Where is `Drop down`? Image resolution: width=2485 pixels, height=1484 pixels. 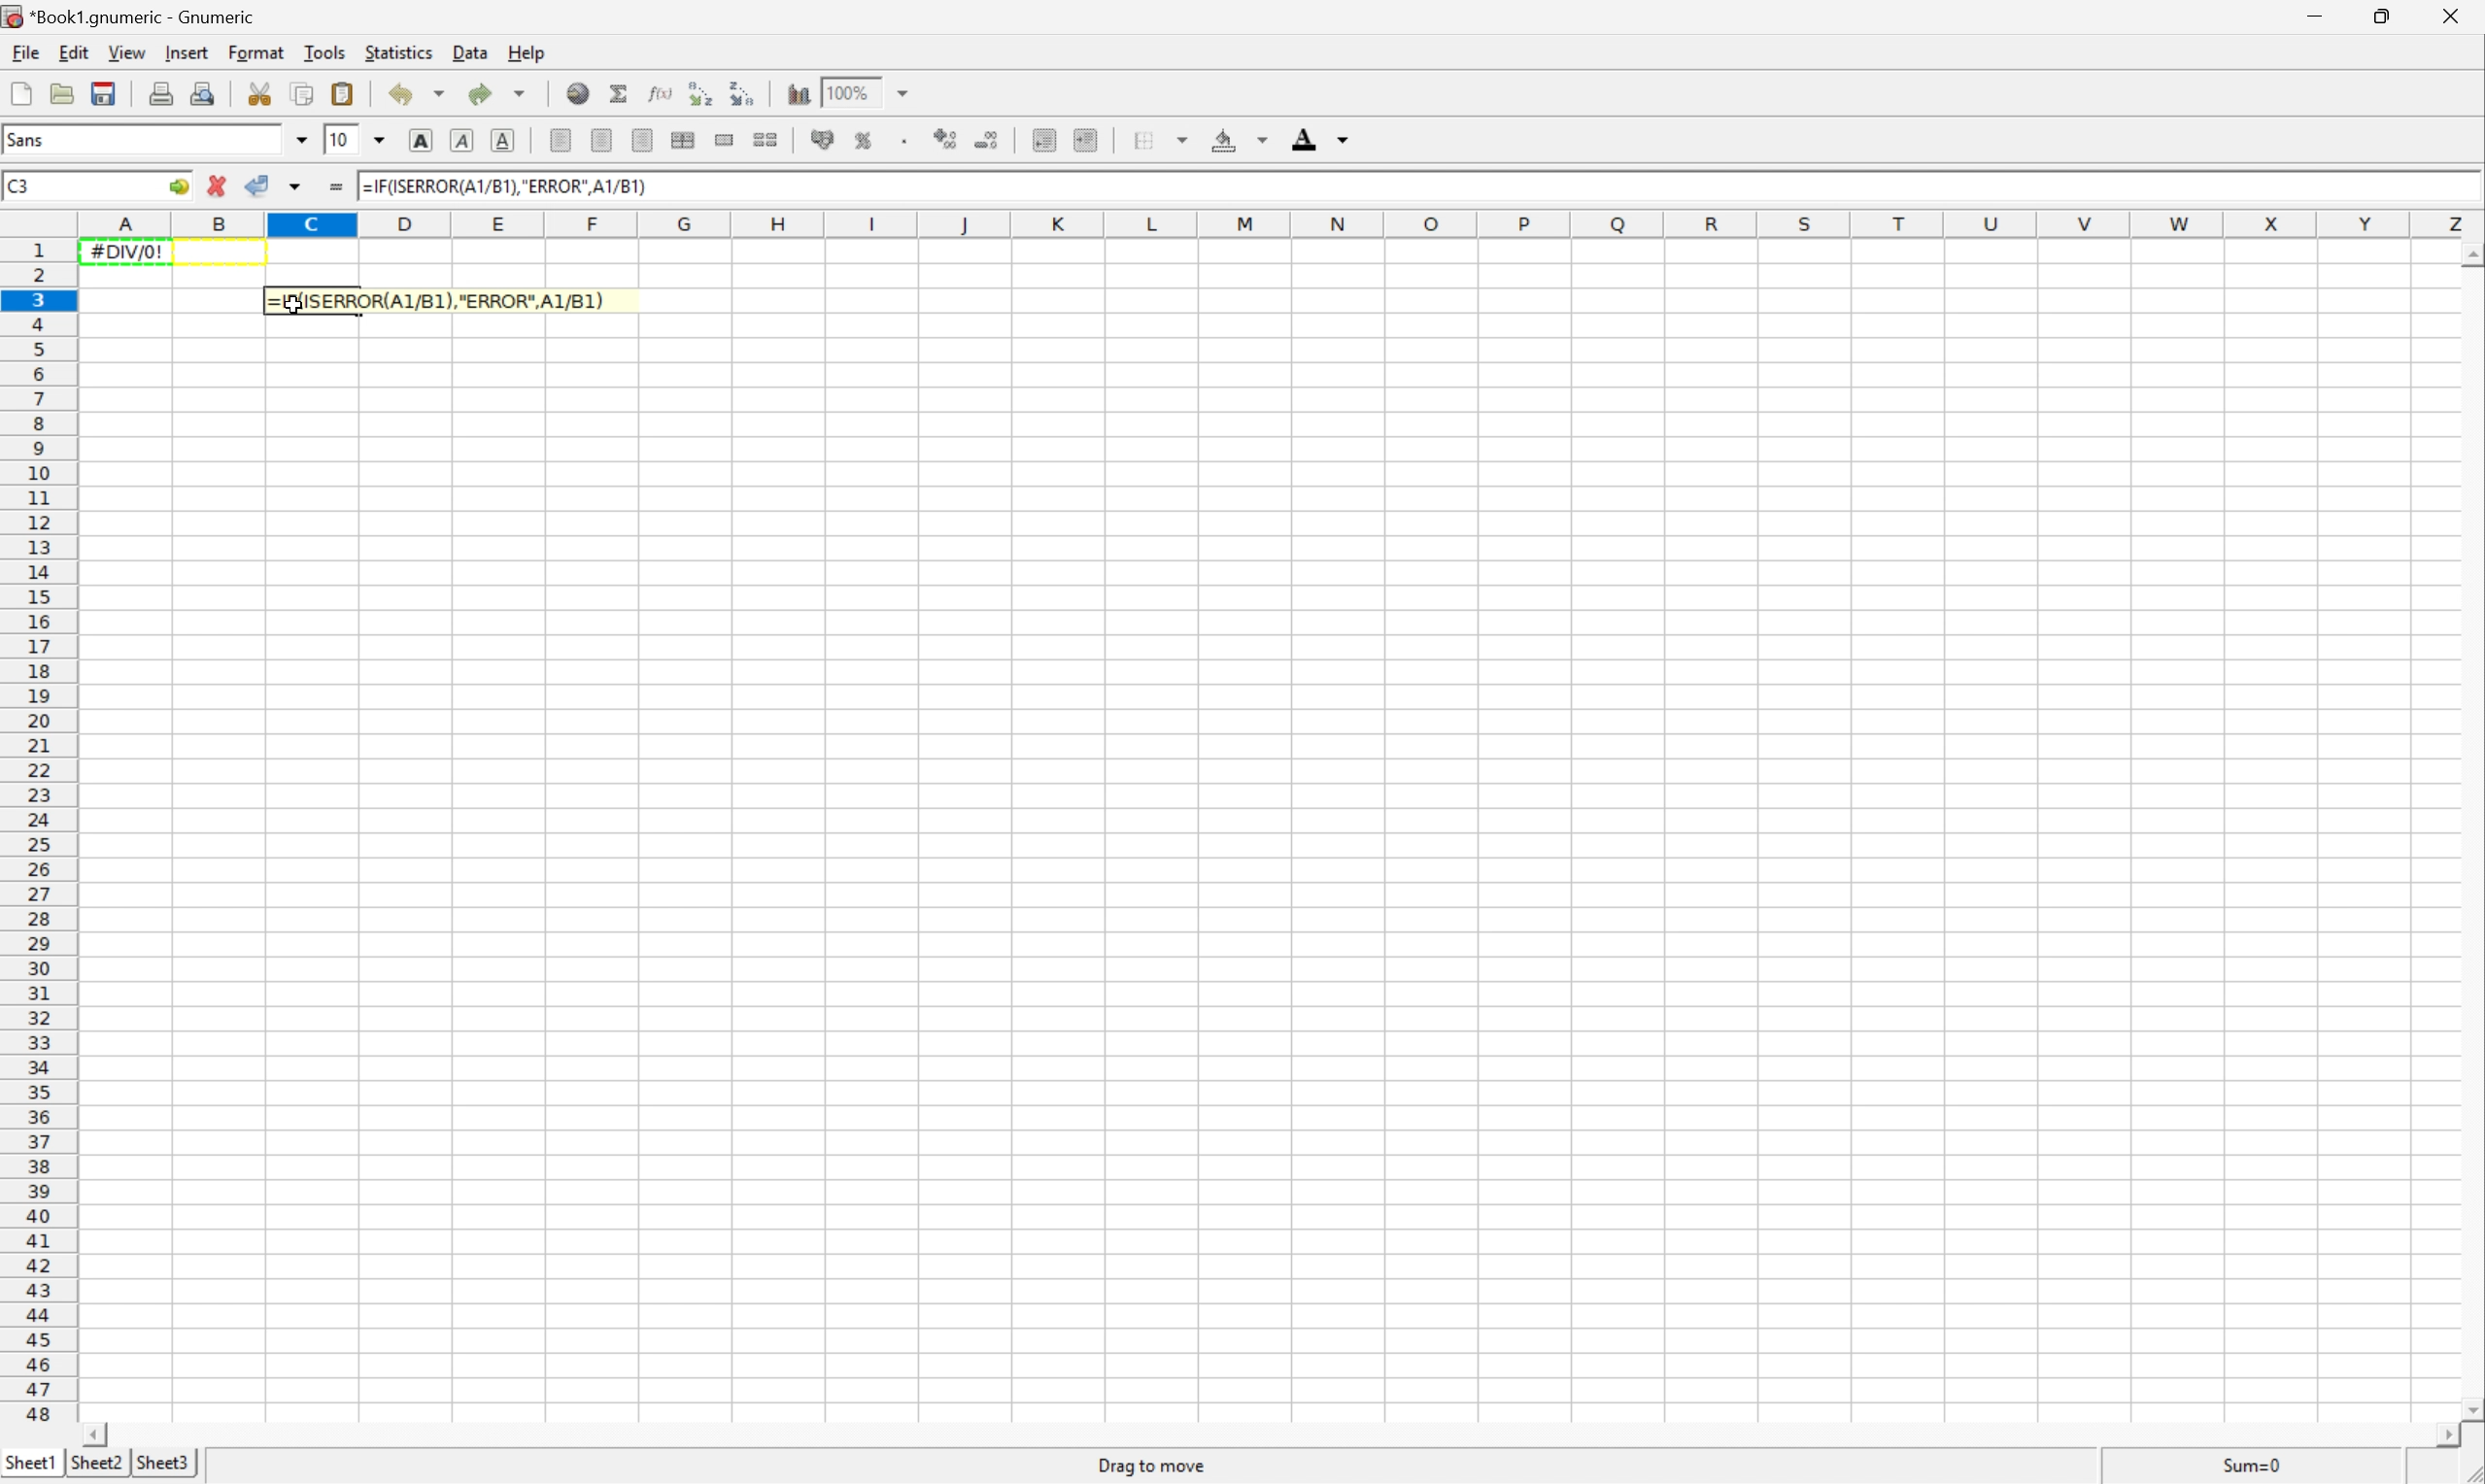
Drop down is located at coordinates (906, 90).